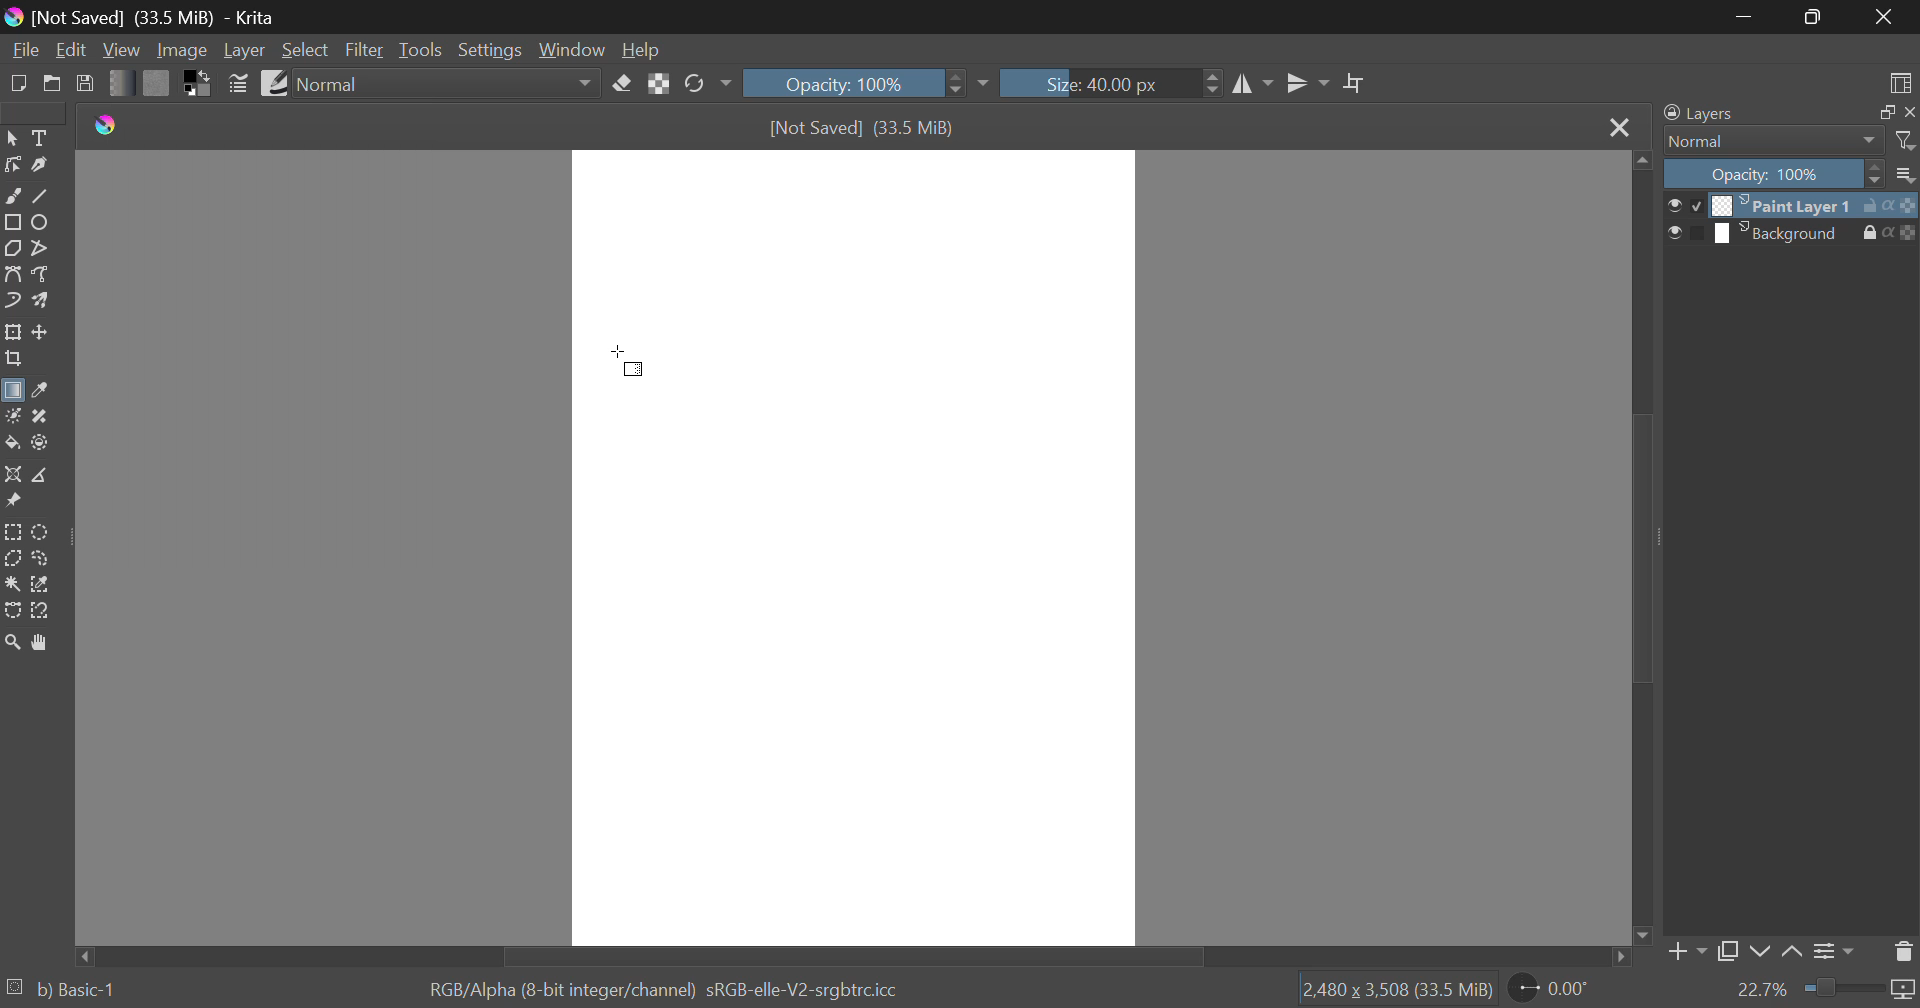 This screenshot has width=1920, height=1008. I want to click on Multibrush Tool, so click(40, 302).